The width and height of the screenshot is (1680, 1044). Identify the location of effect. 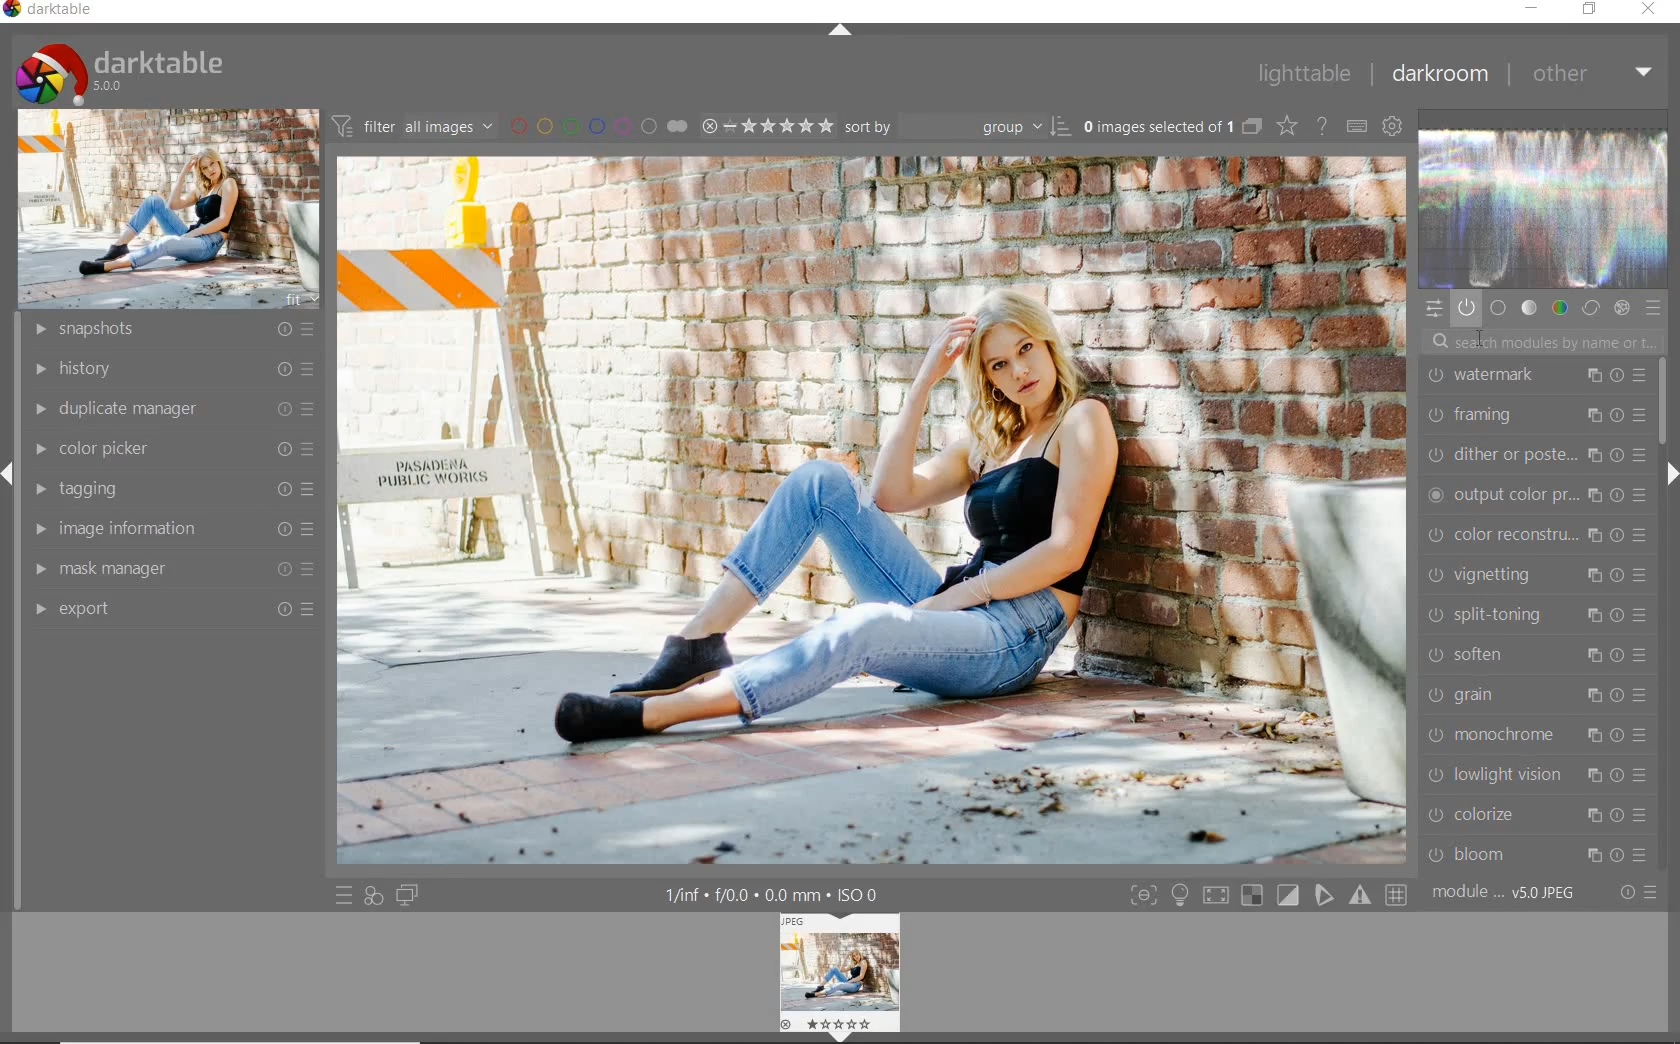
(1624, 306).